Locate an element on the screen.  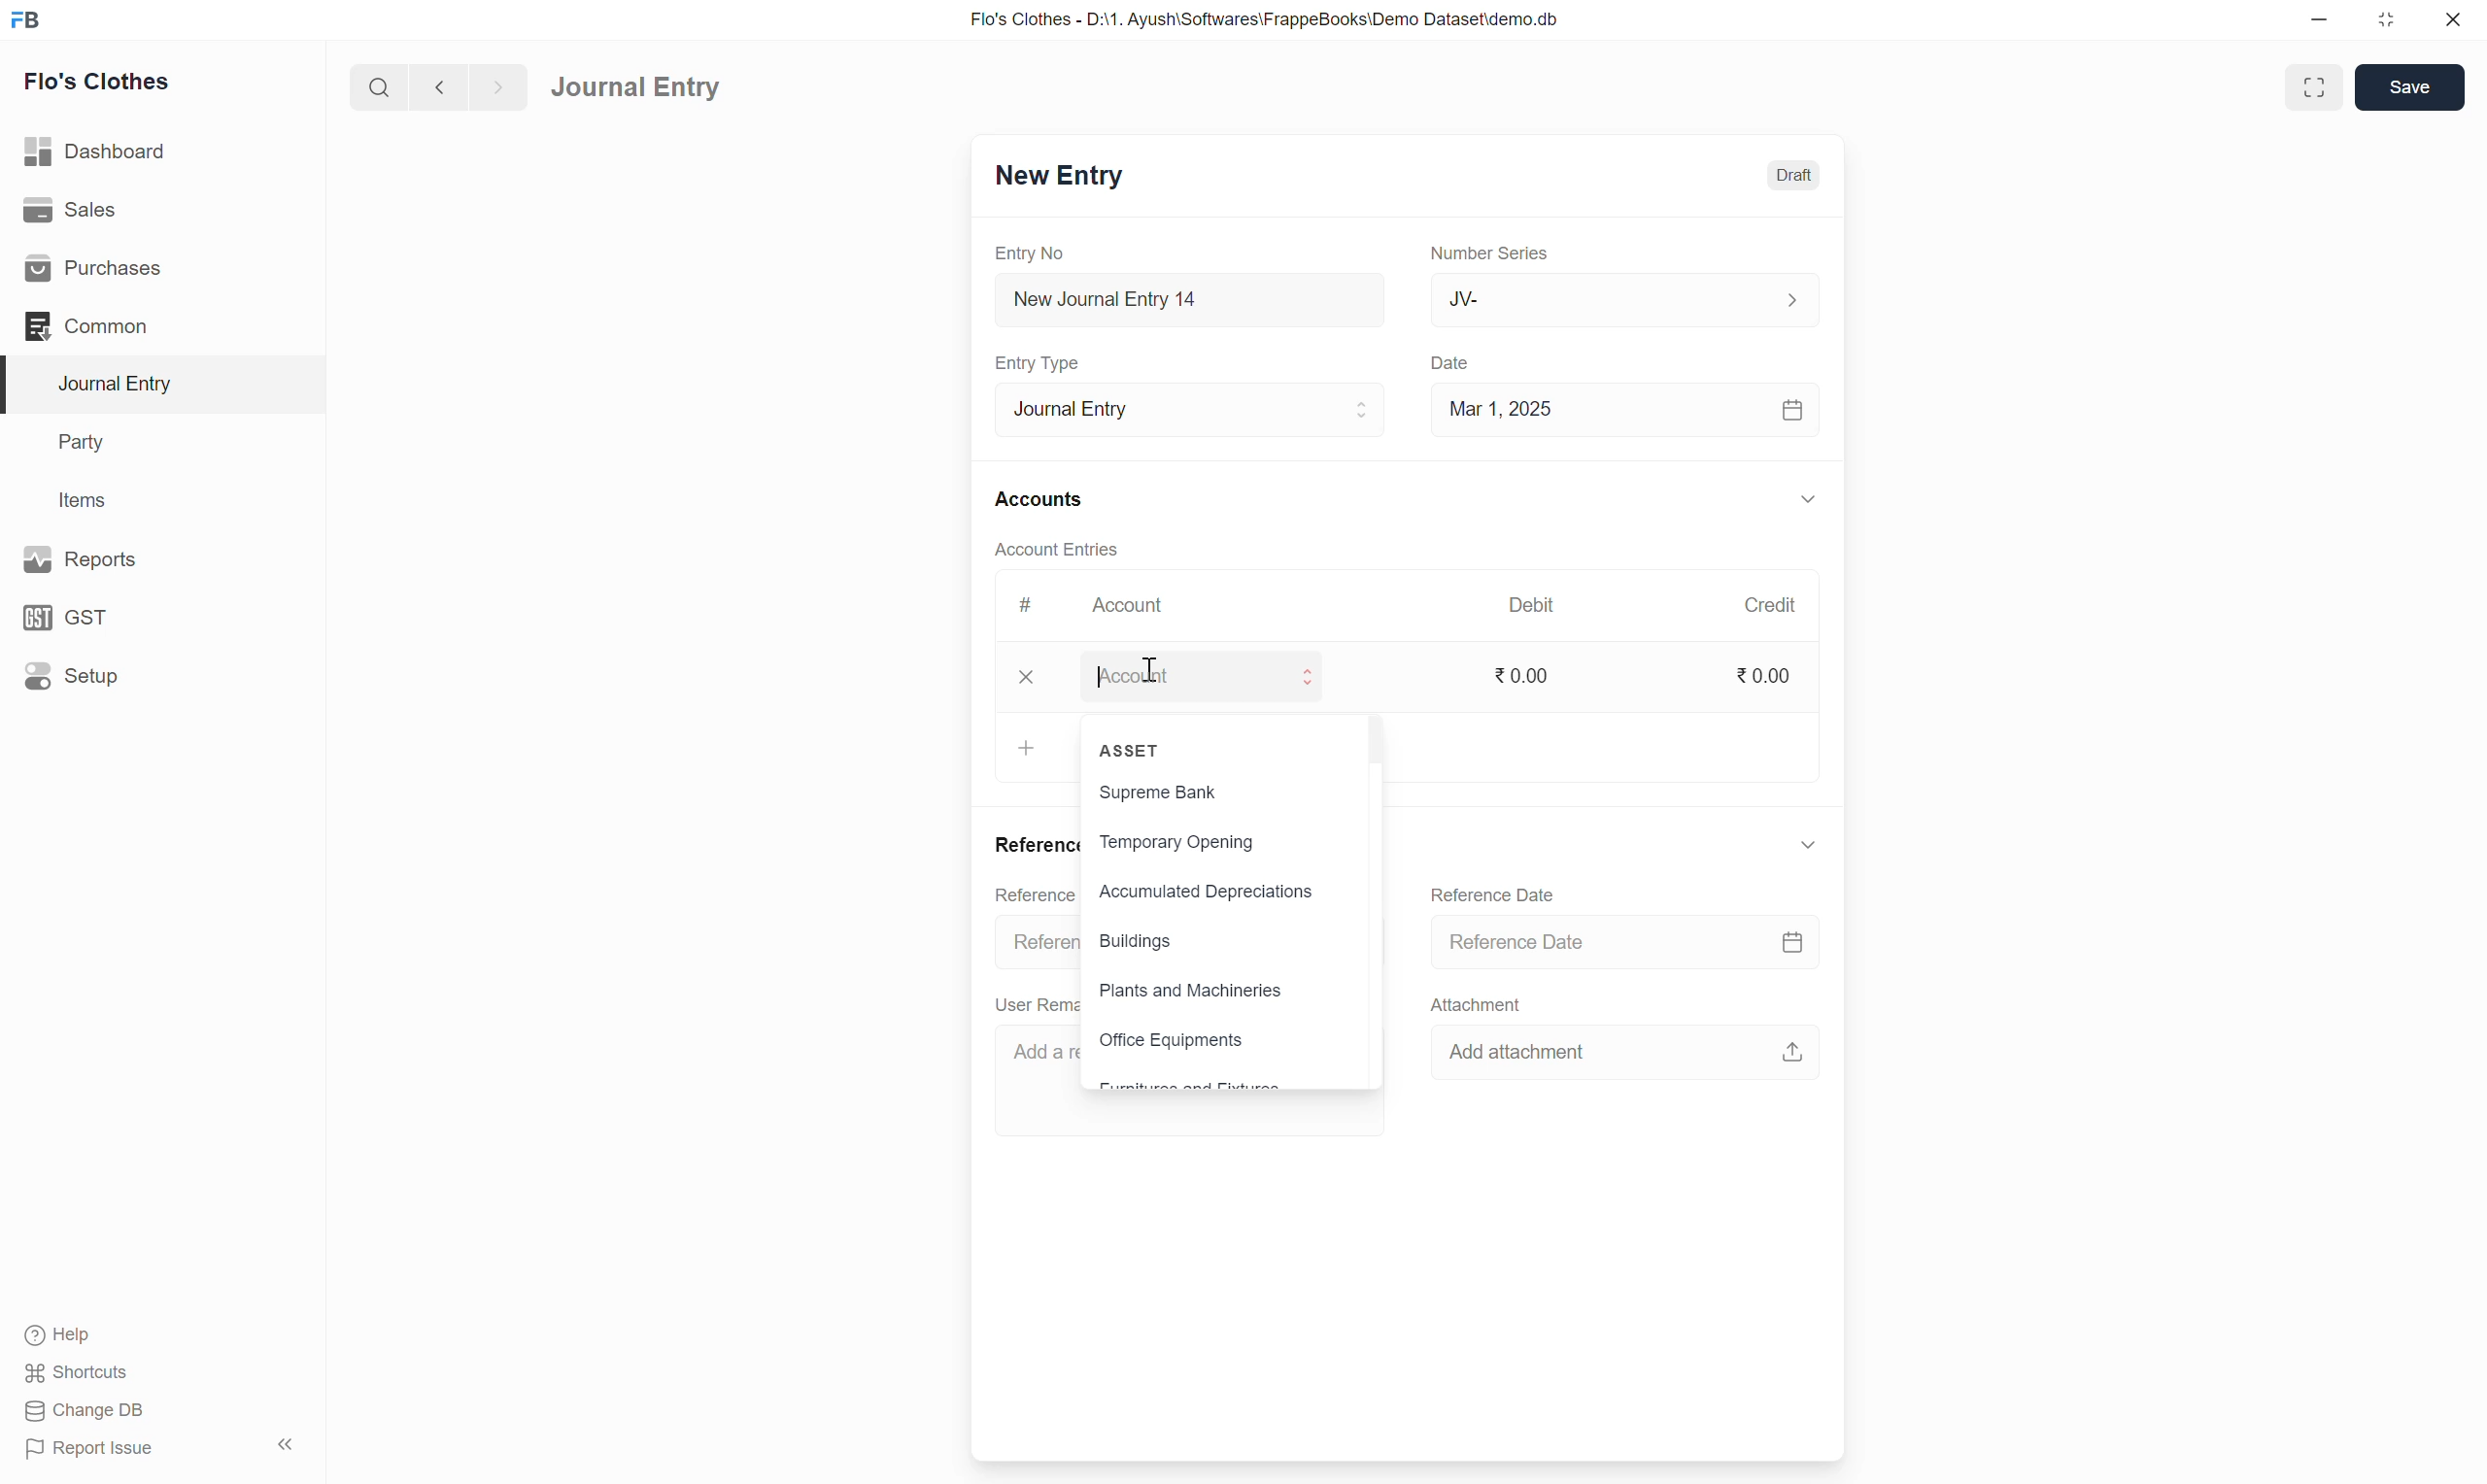
Report Issue is located at coordinates (97, 1450).